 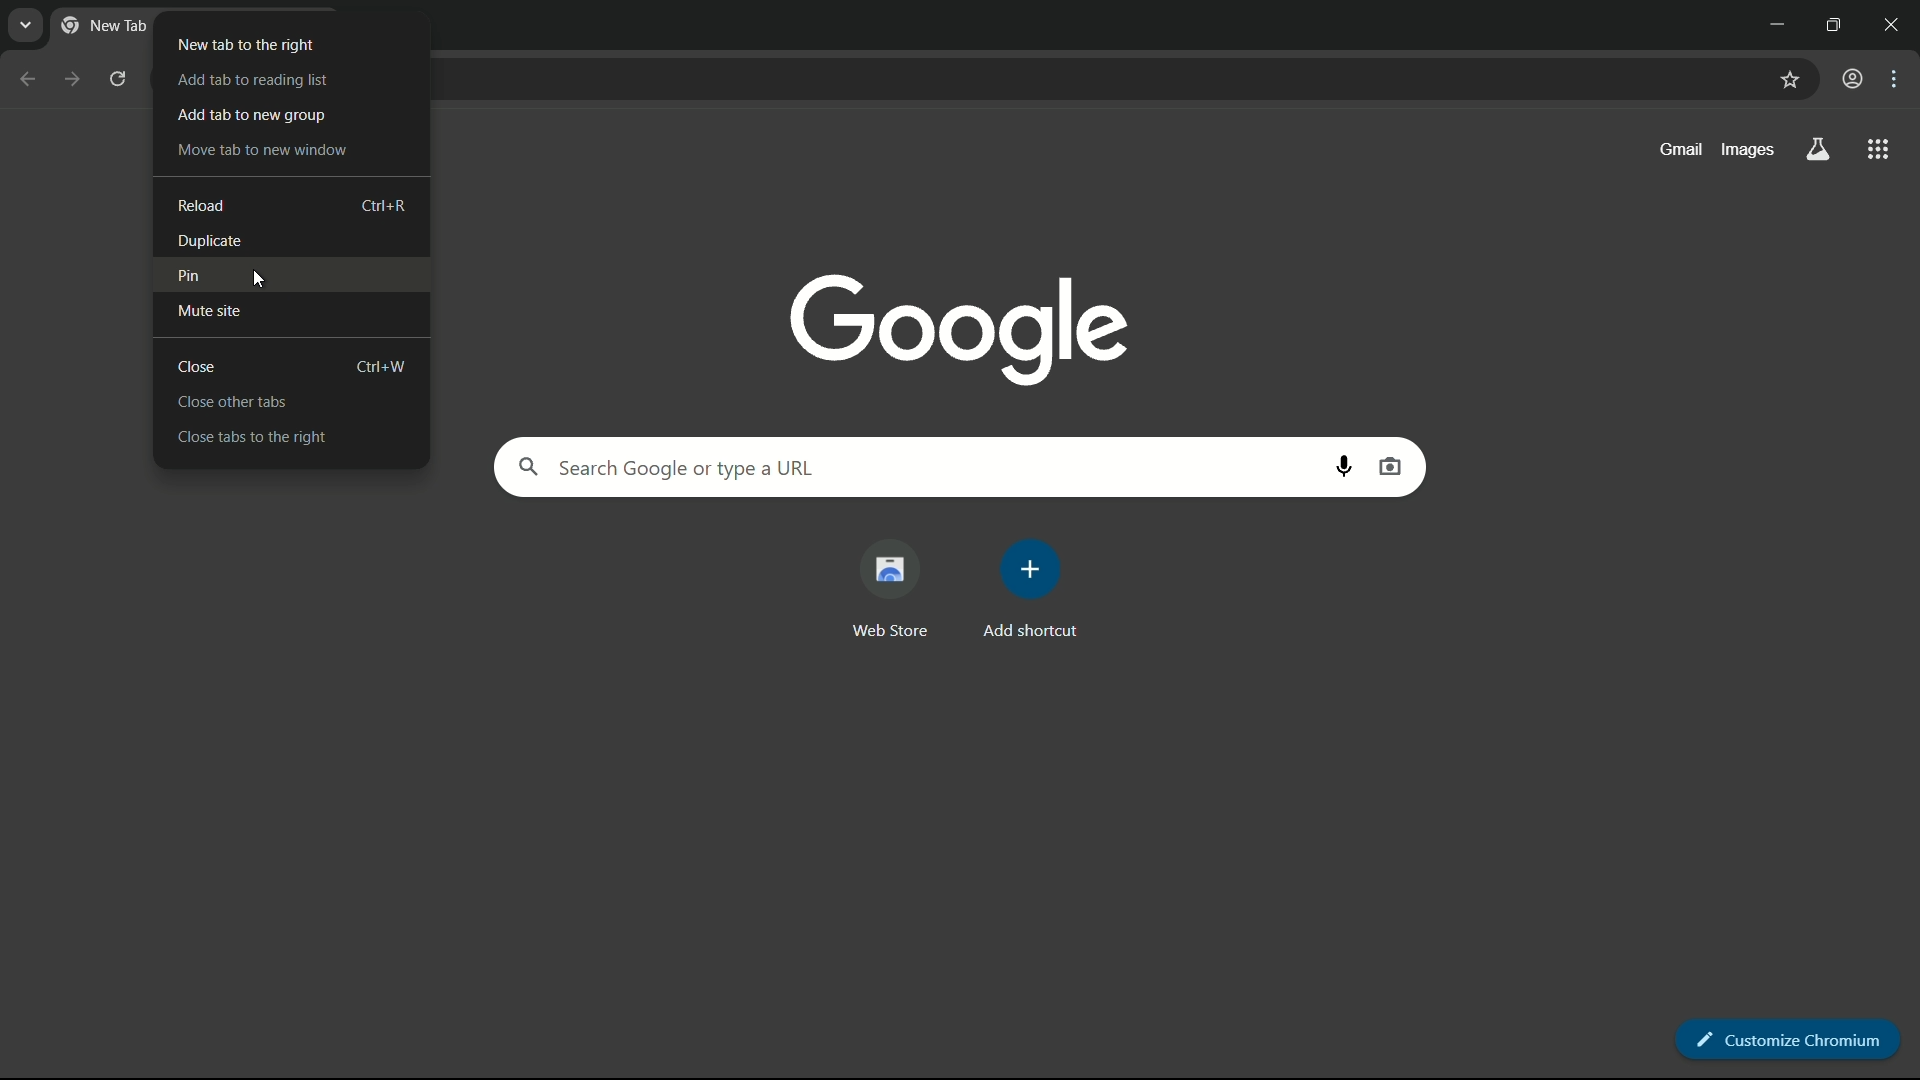 What do you see at coordinates (252, 117) in the screenshot?
I see `add tab to new group` at bounding box center [252, 117].